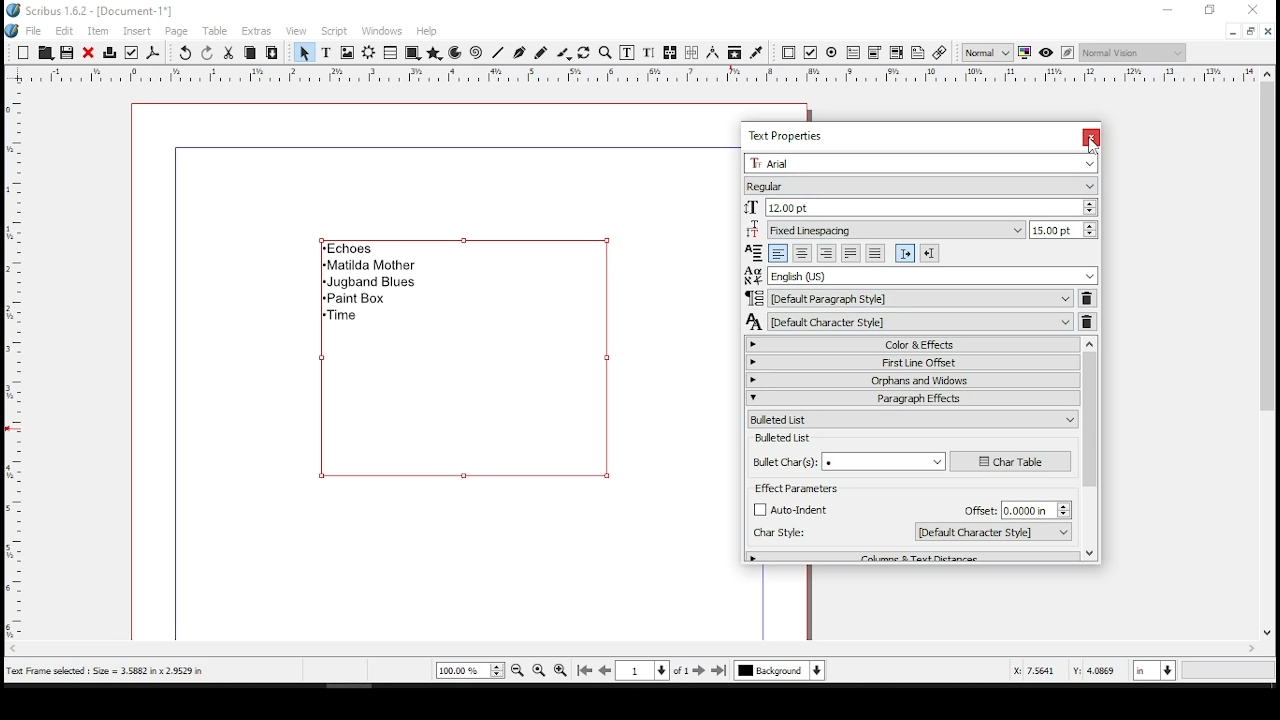 Image resolution: width=1280 pixels, height=720 pixels. What do you see at coordinates (652, 670) in the screenshot?
I see `go to page` at bounding box center [652, 670].